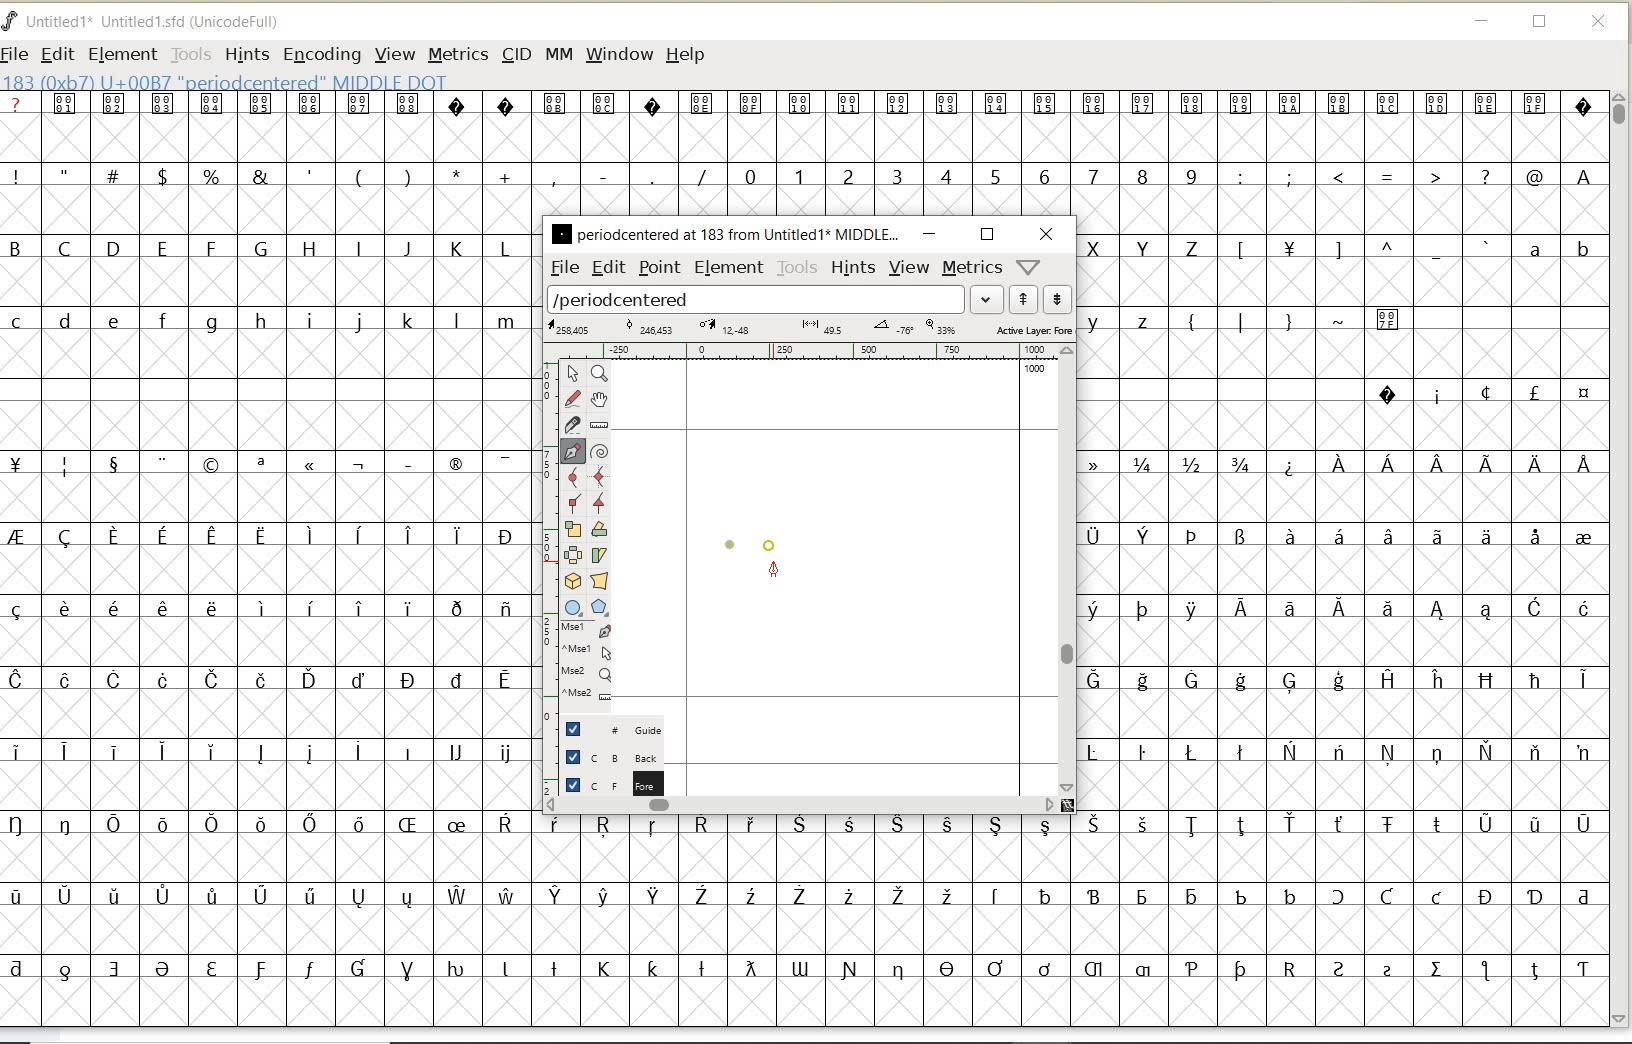 The height and width of the screenshot is (1044, 1632). What do you see at coordinates (573, 607) in the screenshot?
I see `rectangle or ellipse` at bounding box center [573, 607].